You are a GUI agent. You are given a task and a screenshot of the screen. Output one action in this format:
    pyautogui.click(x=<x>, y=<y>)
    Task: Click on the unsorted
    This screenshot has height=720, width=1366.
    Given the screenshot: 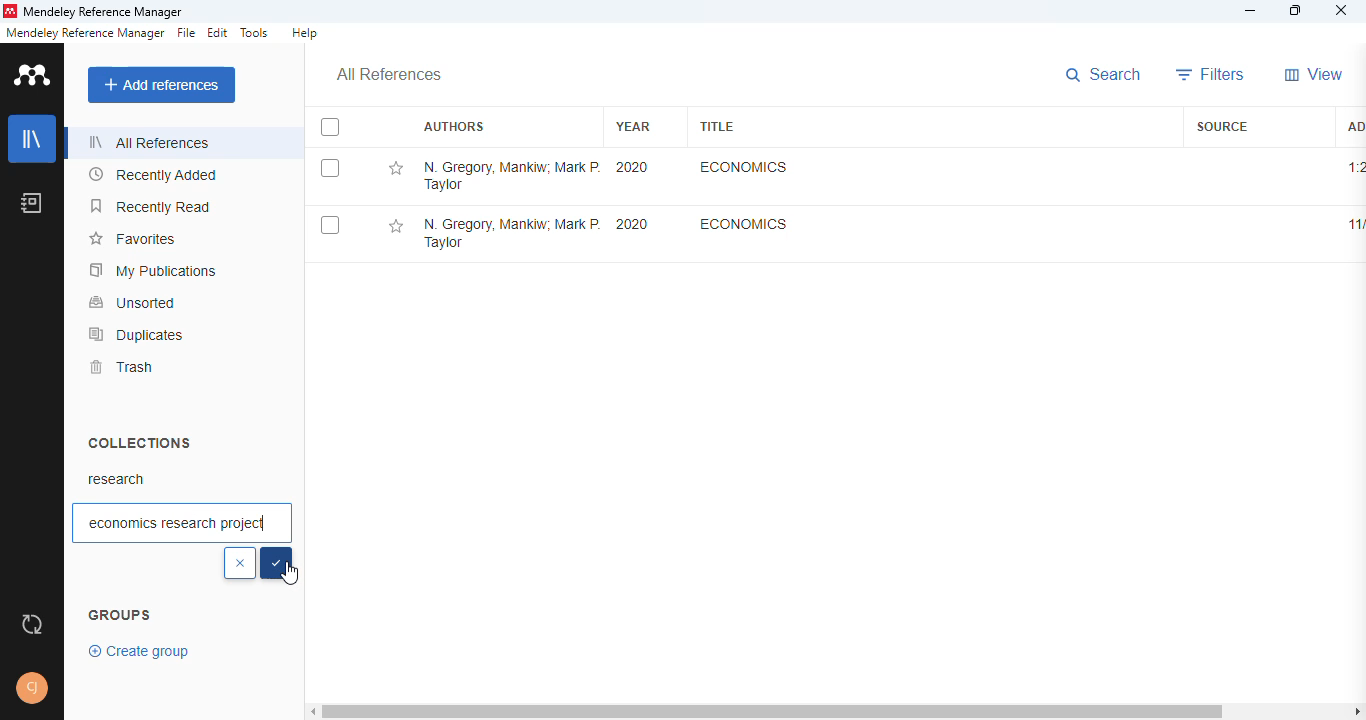 What is the action you would take?
    pyautogui.click(x=133, y=302)
    